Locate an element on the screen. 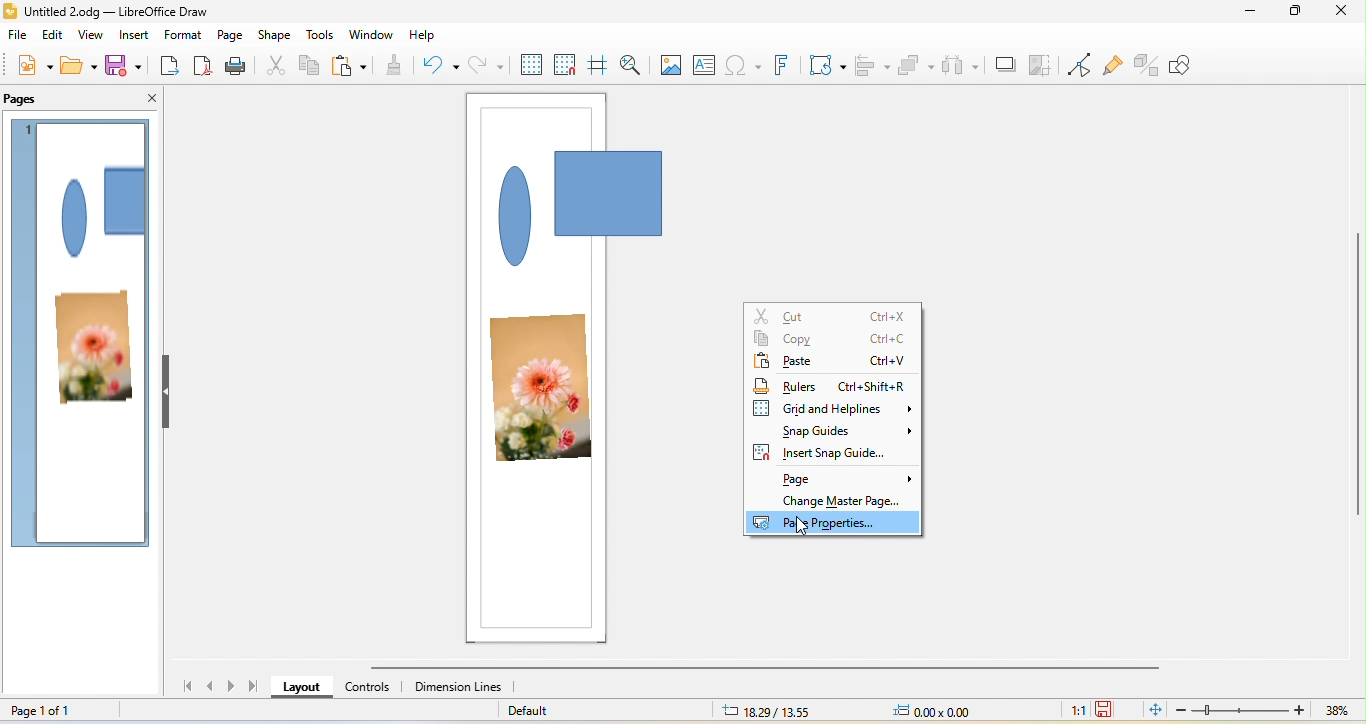  the document has not been modified since last save is located at coordinates (1109, 709).